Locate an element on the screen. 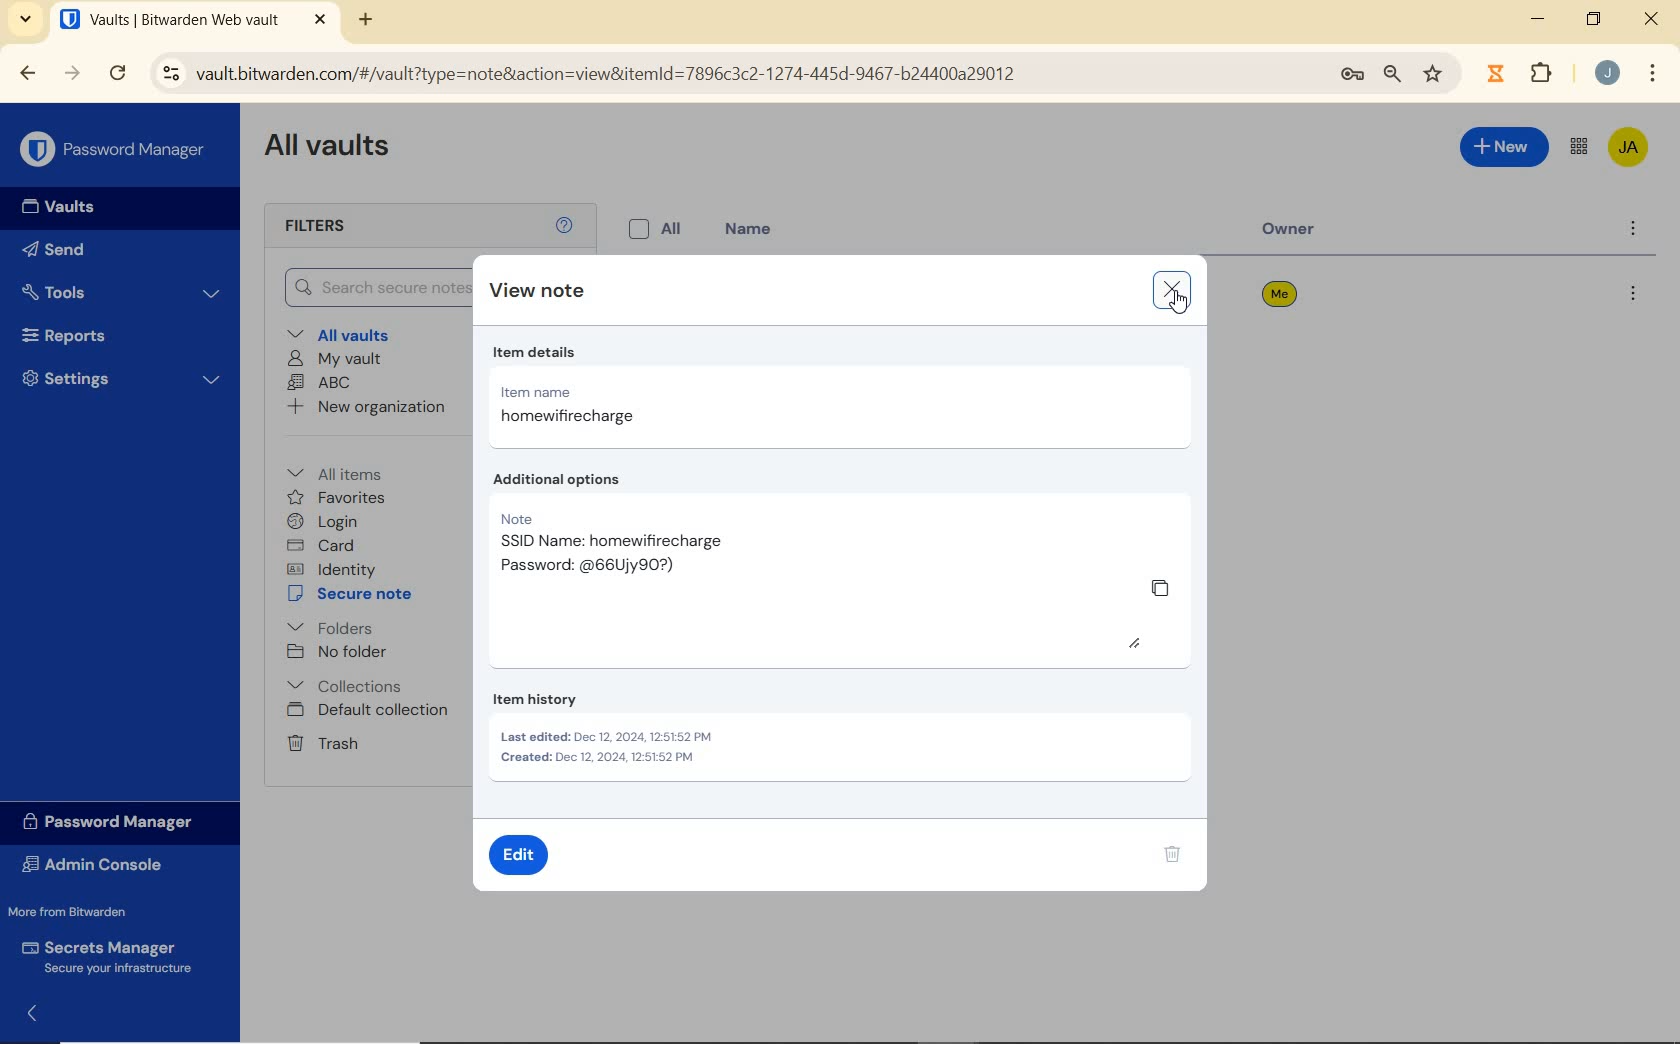 This screenshot has height=1044, width=1680. No folder is located at coordinates (337, 652).